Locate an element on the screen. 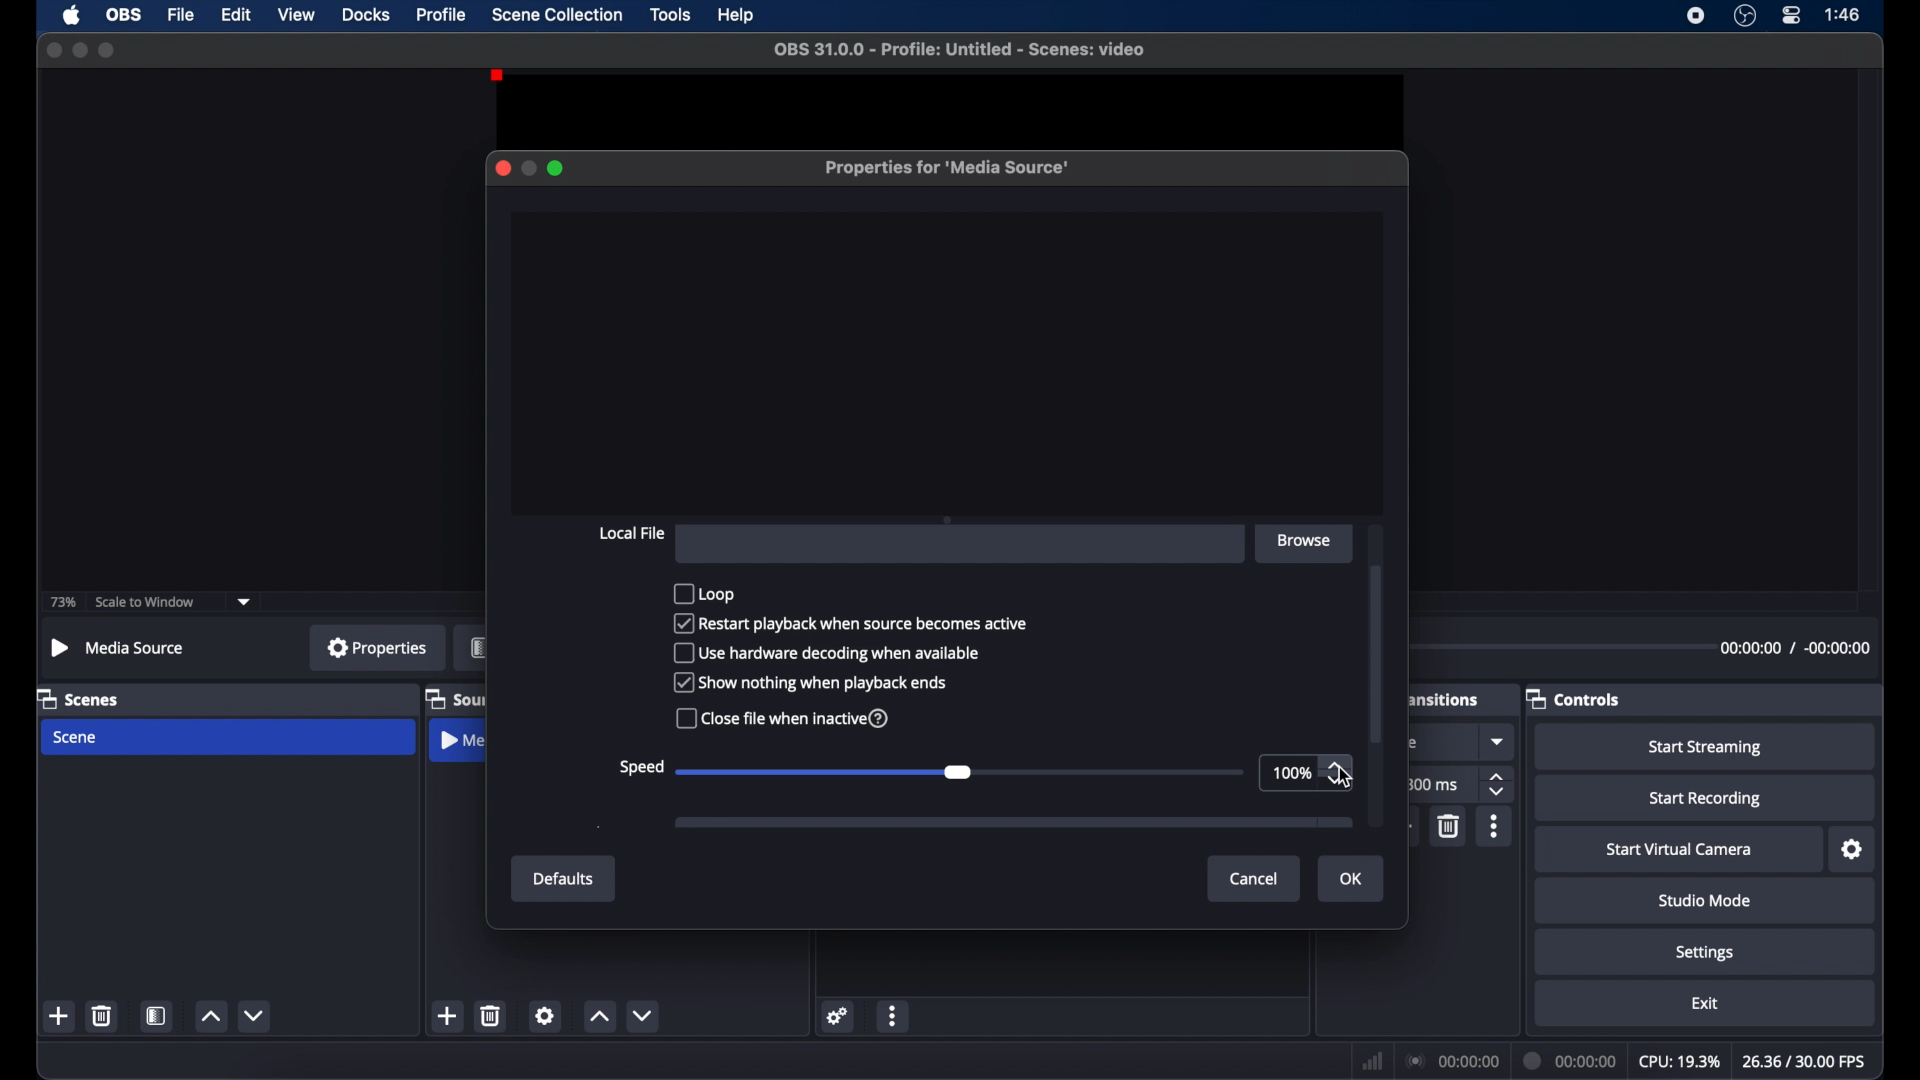 This screenshot has width=1920, height=1080. time is located at coordinates (1844, 13).